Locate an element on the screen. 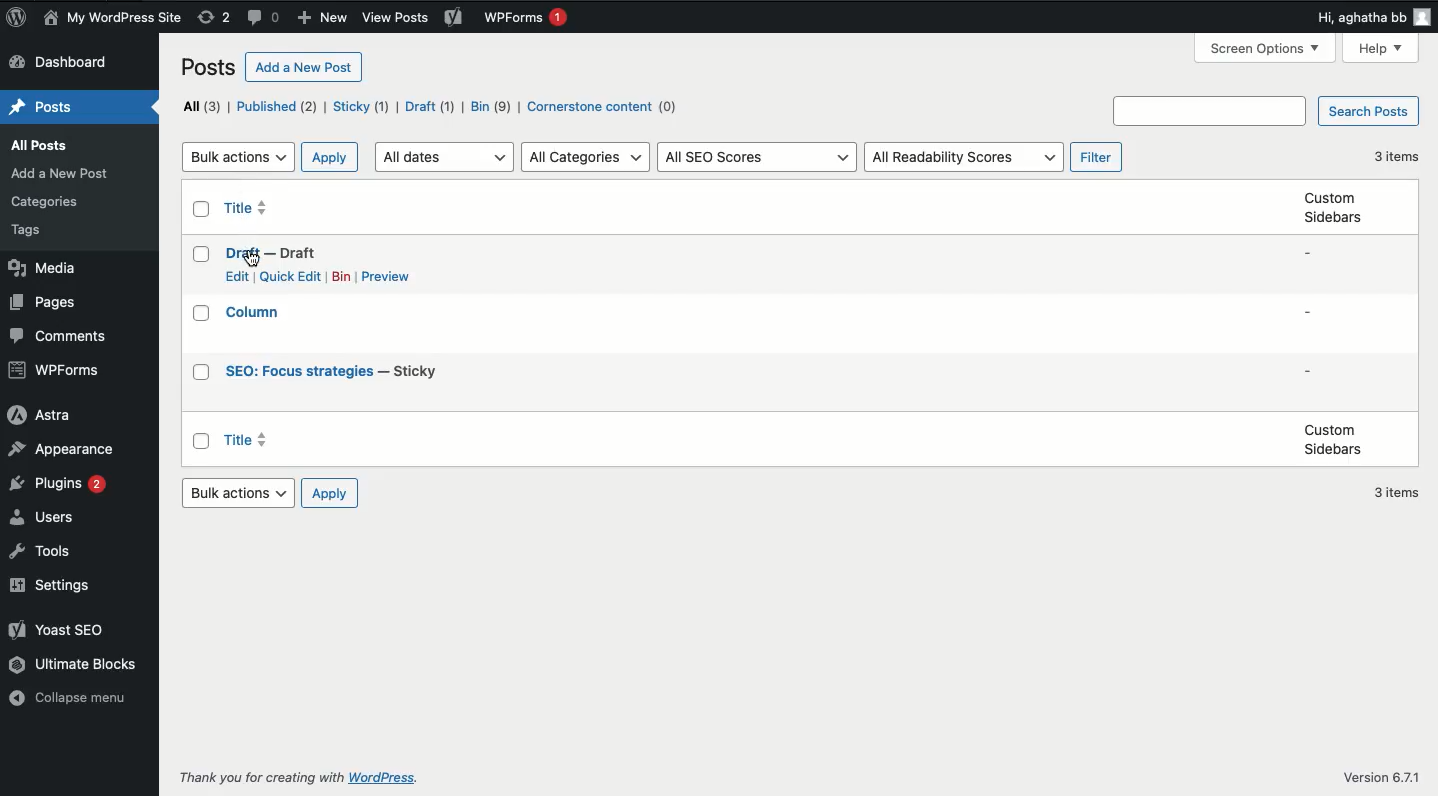  Yoast SEO is located at coordinates (61, 630).